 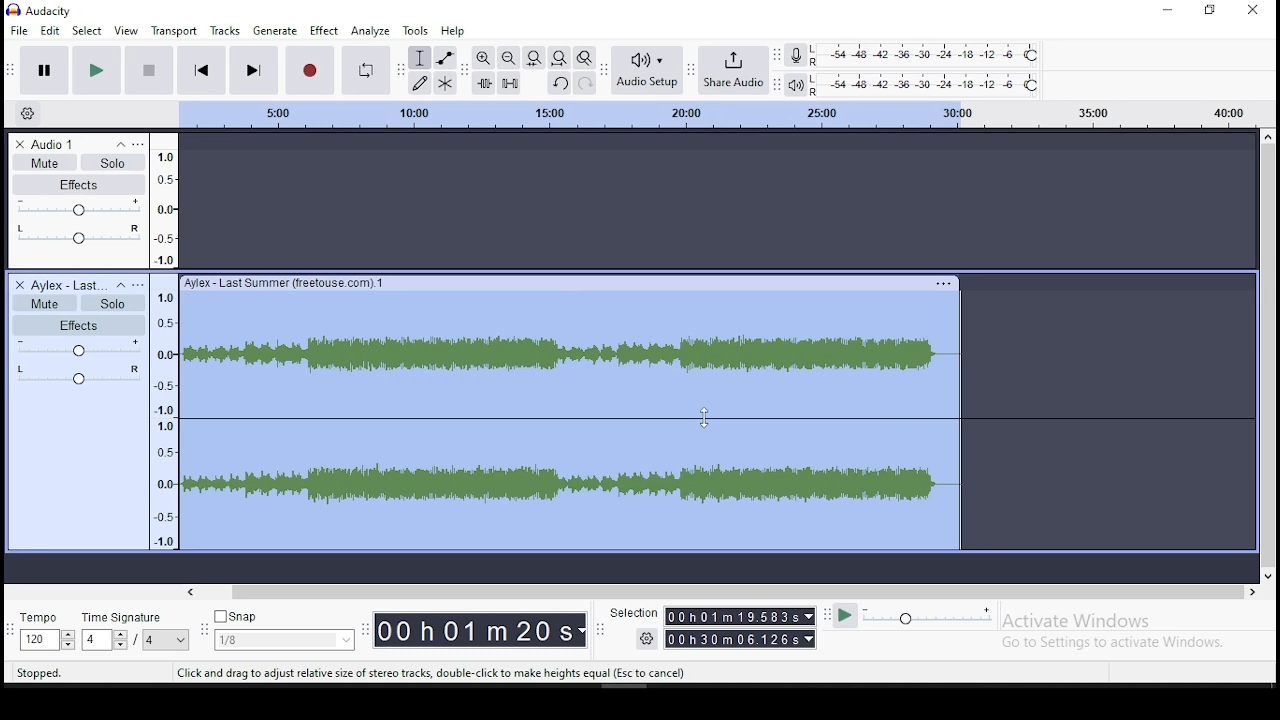 I want to click on enable looping, so click(x=364, y=71).